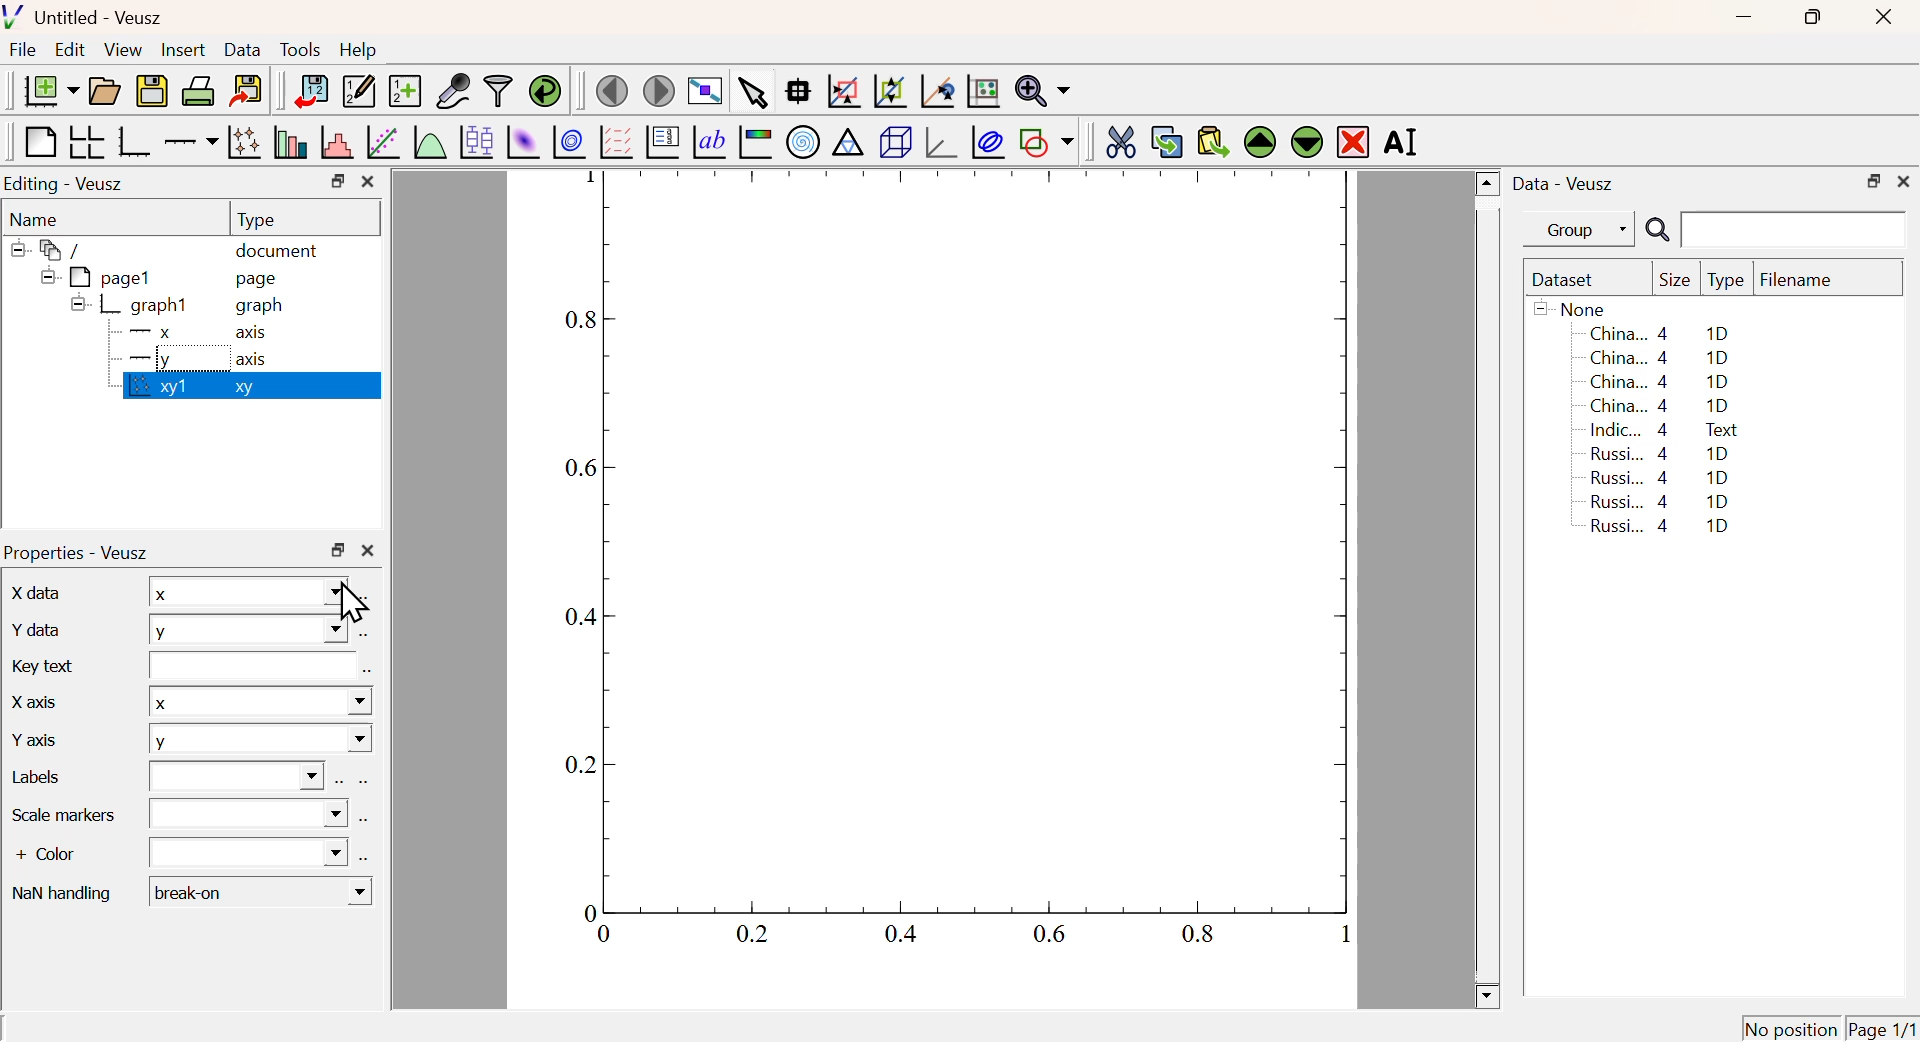  I want to click on Zoom function menu, so click(1043, 89).